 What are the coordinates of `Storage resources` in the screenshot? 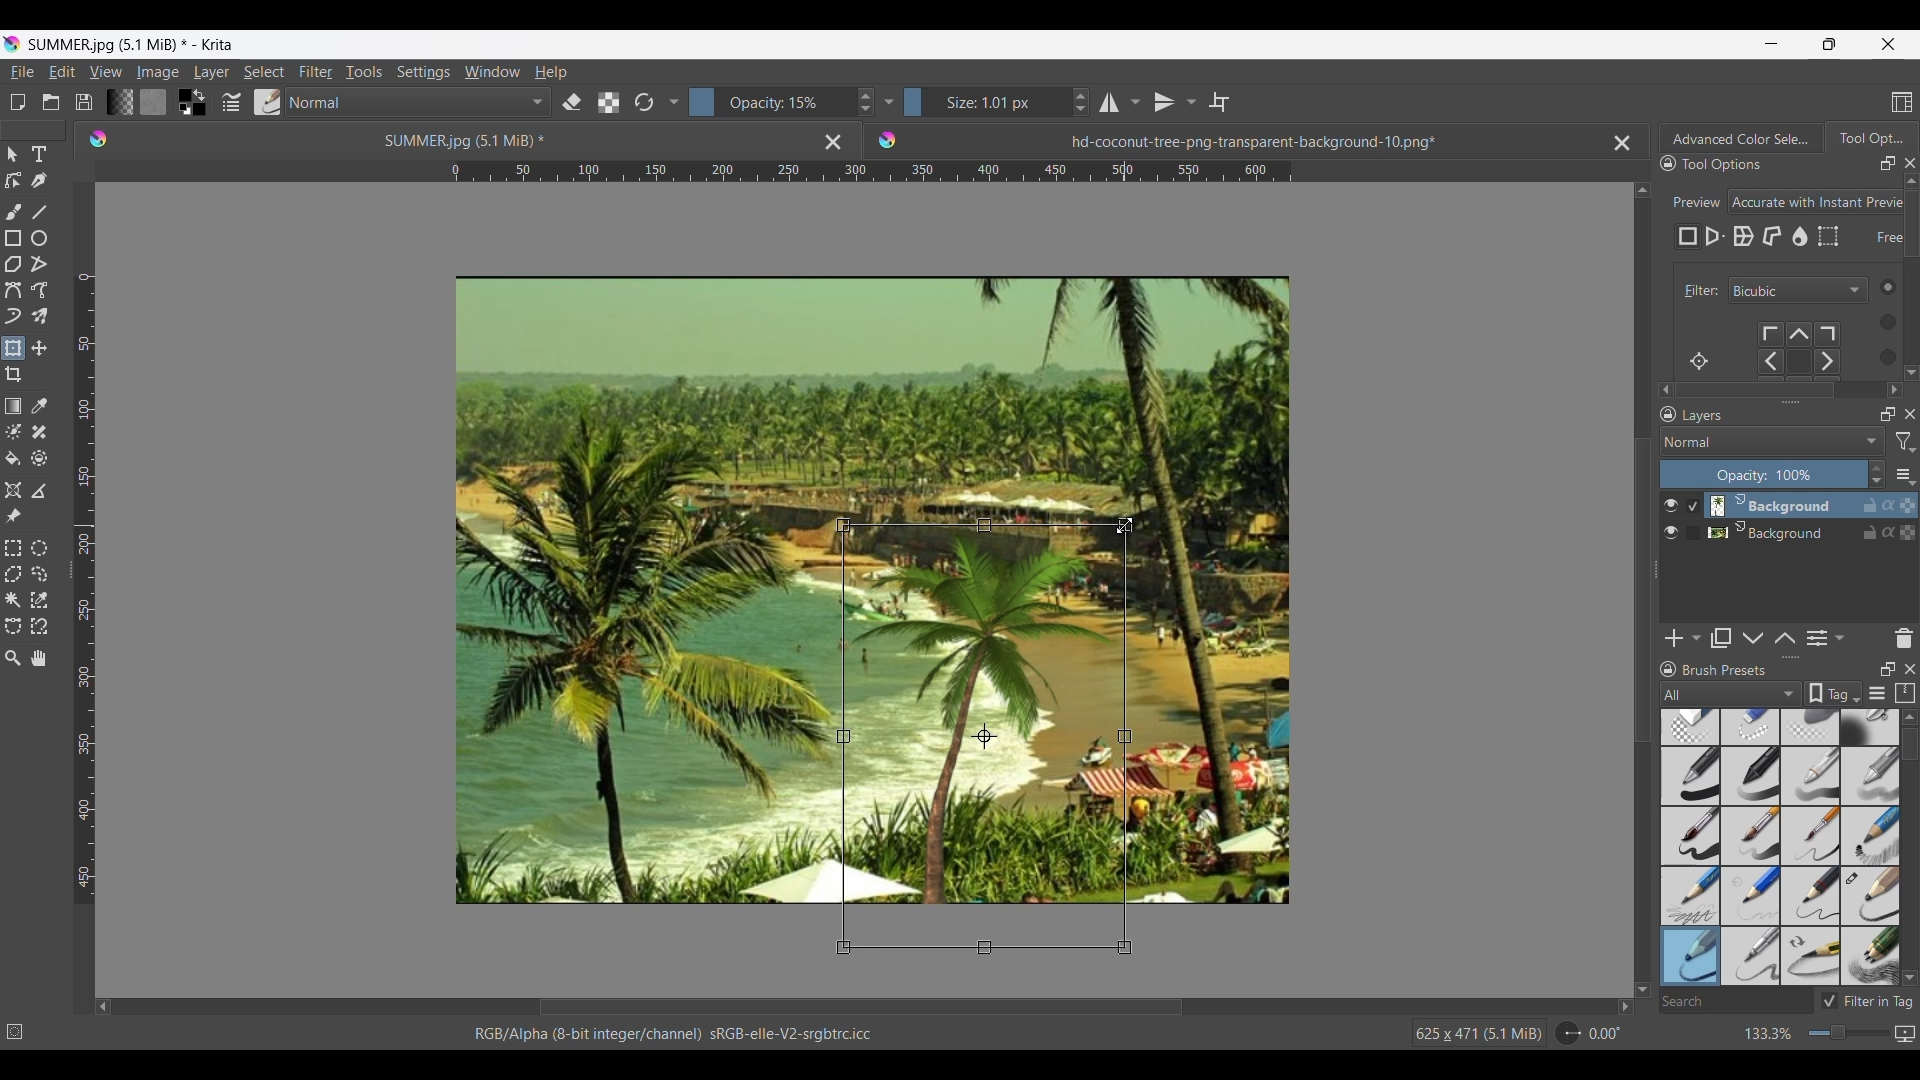 It's located at (1907, 692).